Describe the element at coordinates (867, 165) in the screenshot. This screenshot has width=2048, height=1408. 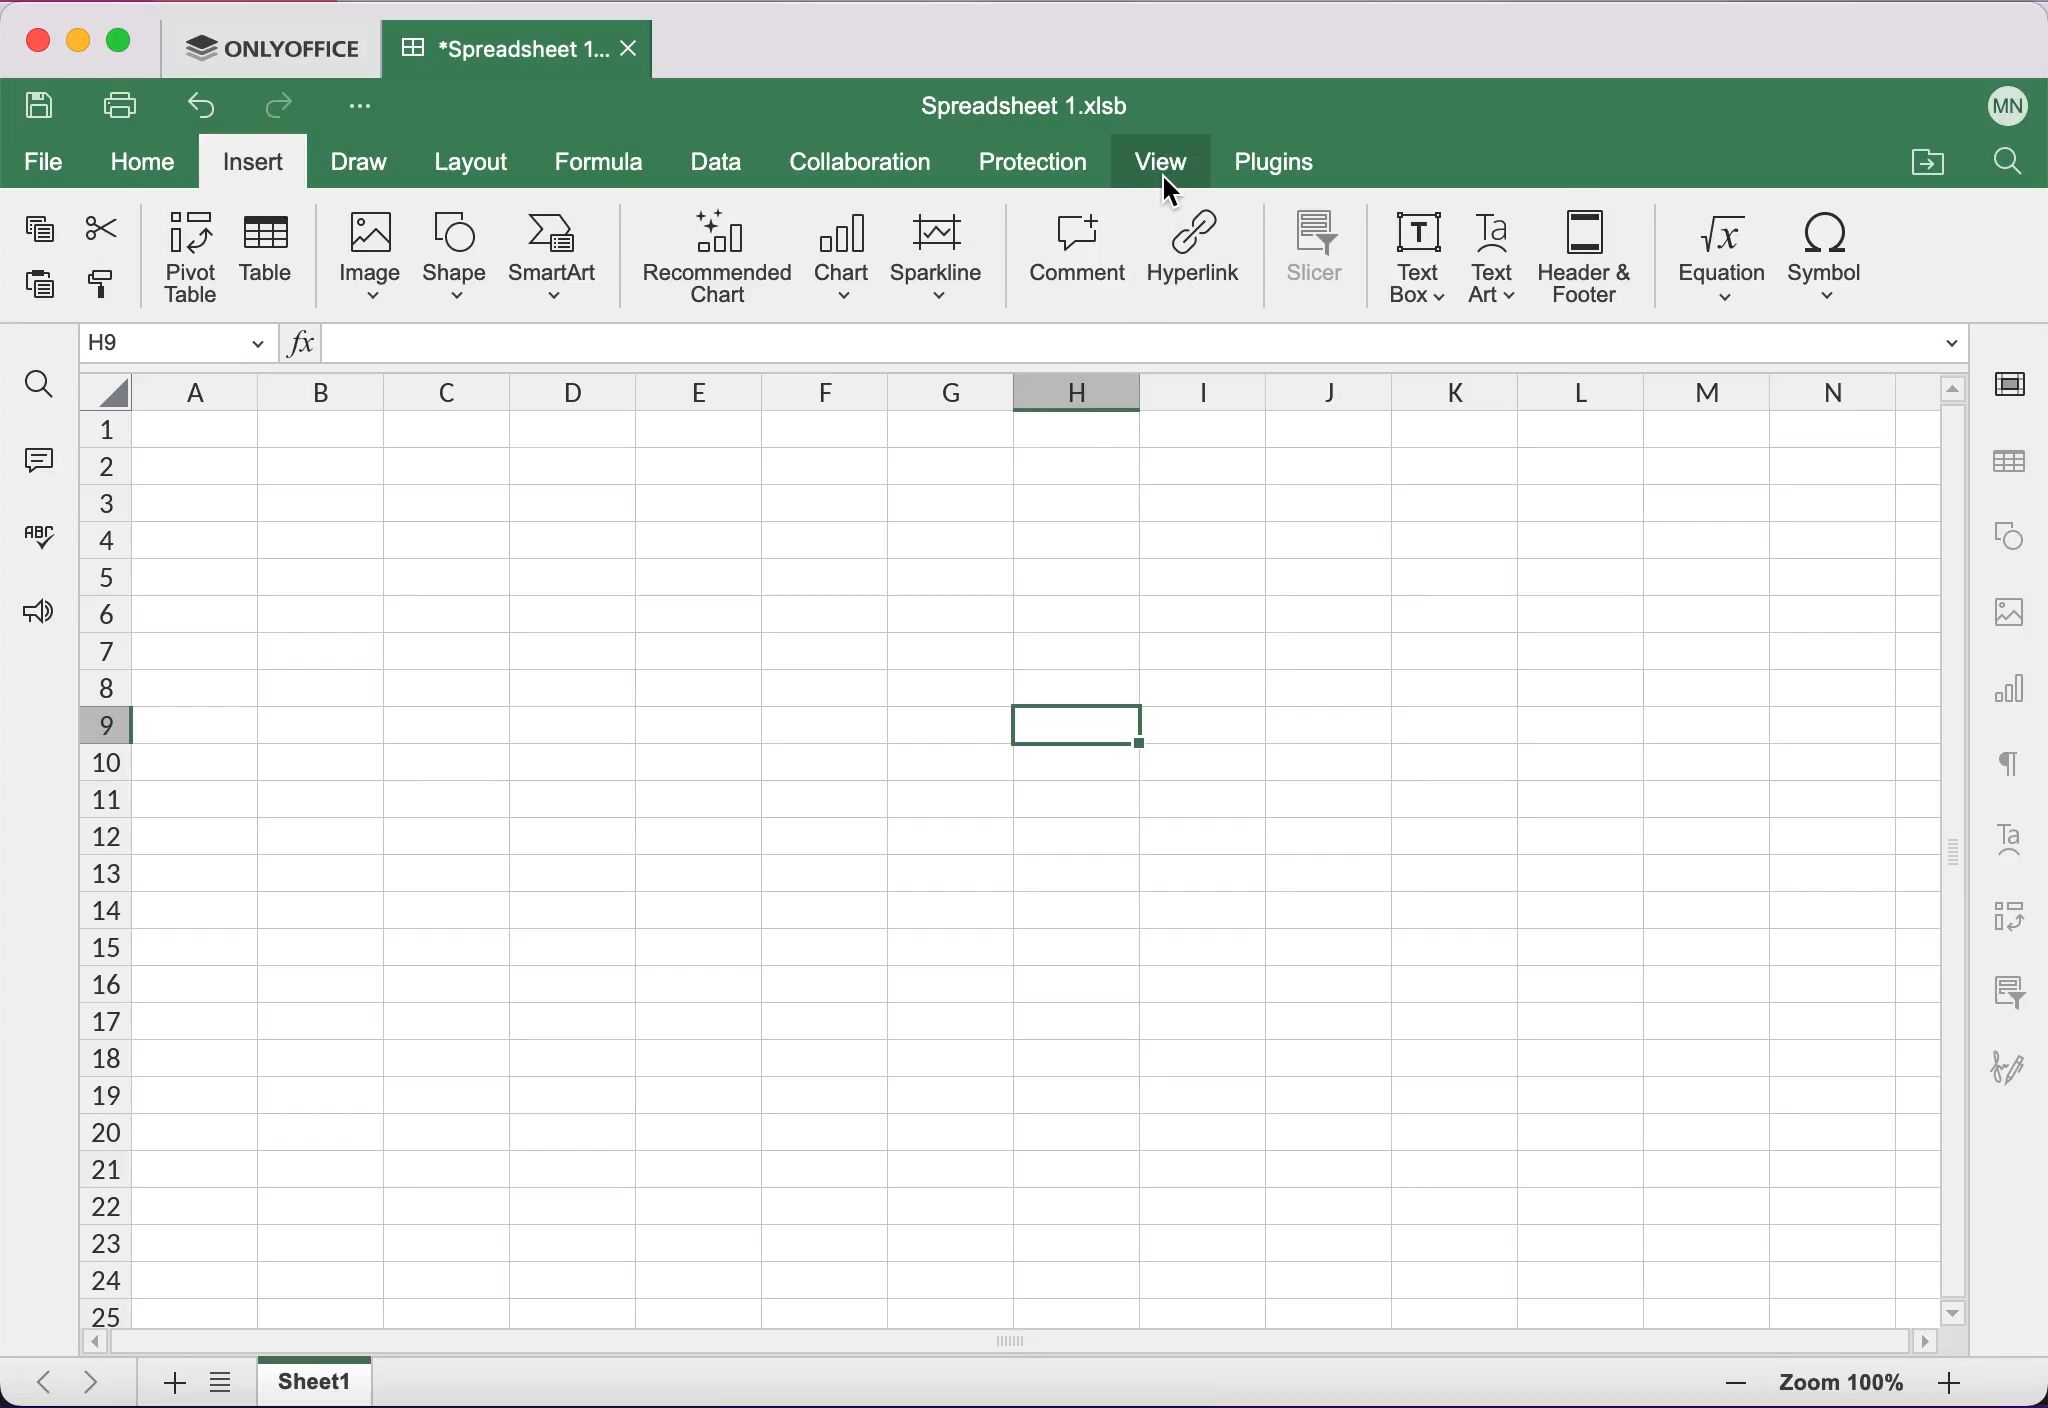
I see `collaboration` at that location.